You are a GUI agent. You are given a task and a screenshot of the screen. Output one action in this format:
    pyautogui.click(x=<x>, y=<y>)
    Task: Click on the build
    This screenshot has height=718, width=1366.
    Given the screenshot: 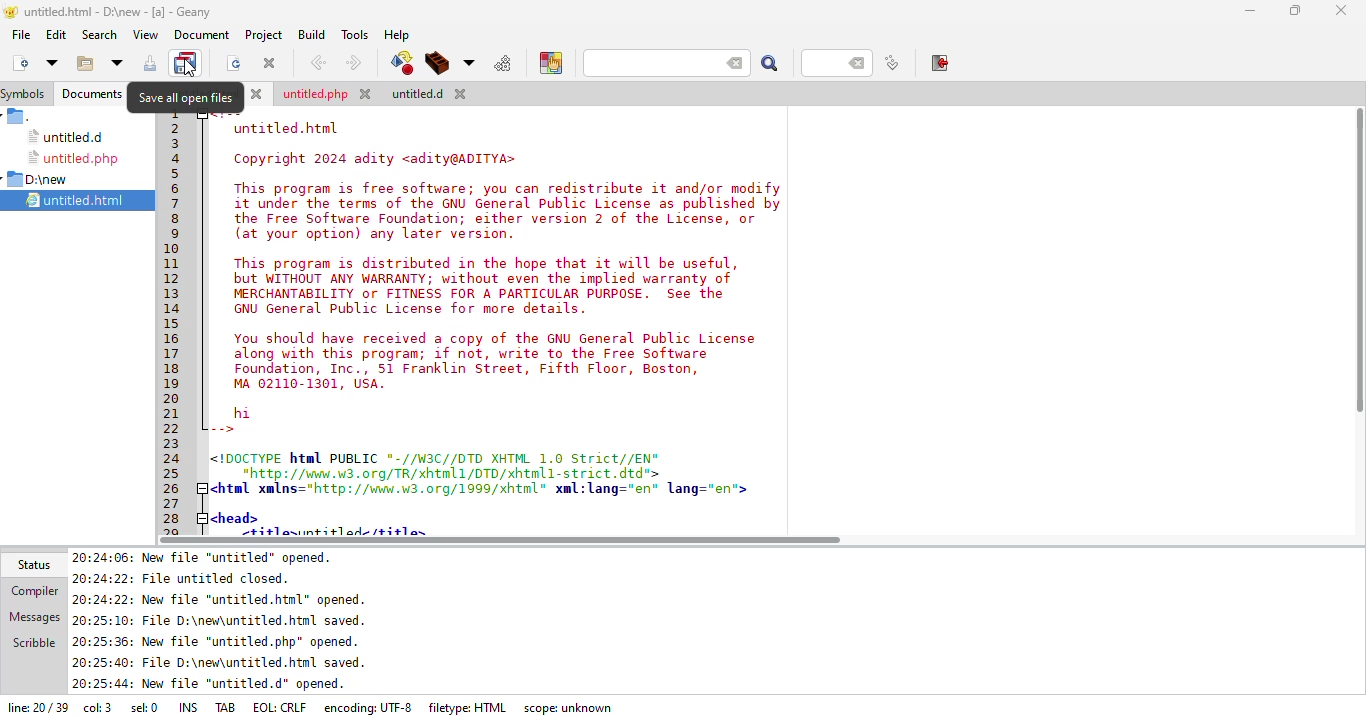 What is the action you would take?
    pyautogui.click(x=311, y=34)
    